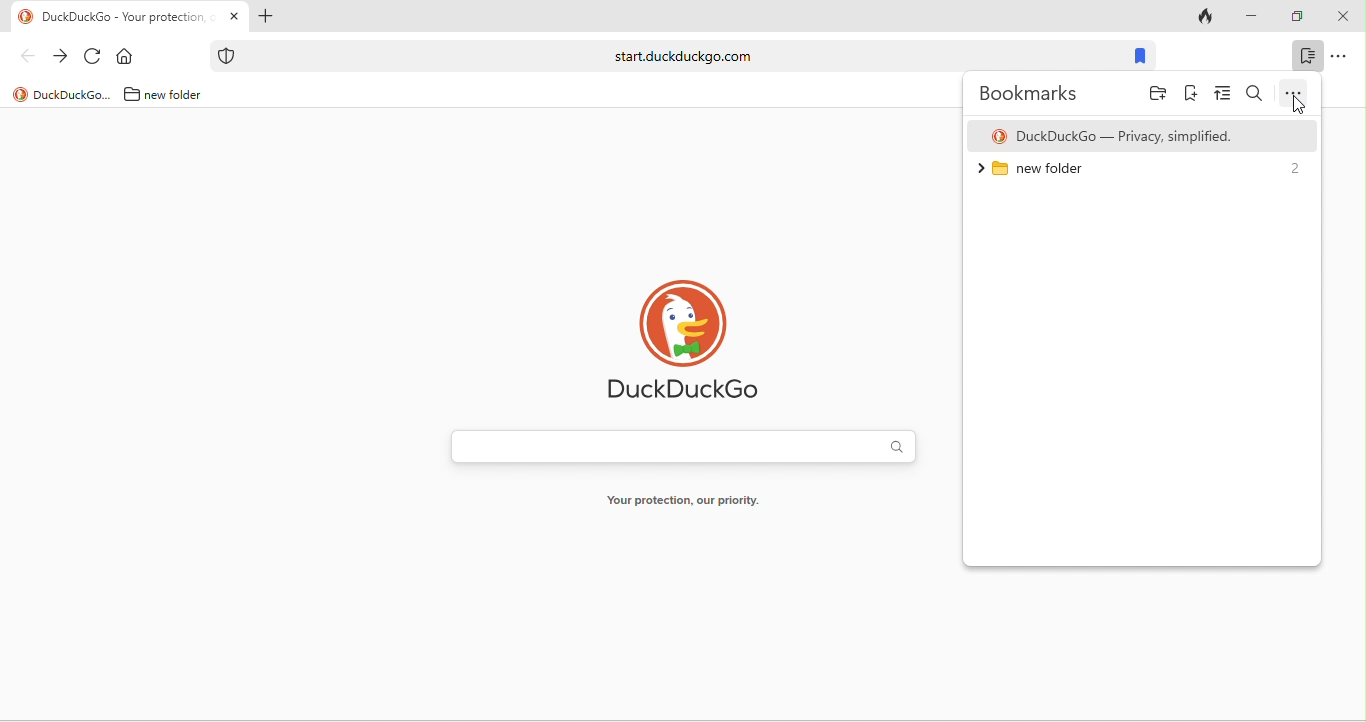 This screenshot has width=1366, height=722. Describe the element at coordinates (683, 55) in the screenshot. I see `start.duckduckgo.com` at that location.